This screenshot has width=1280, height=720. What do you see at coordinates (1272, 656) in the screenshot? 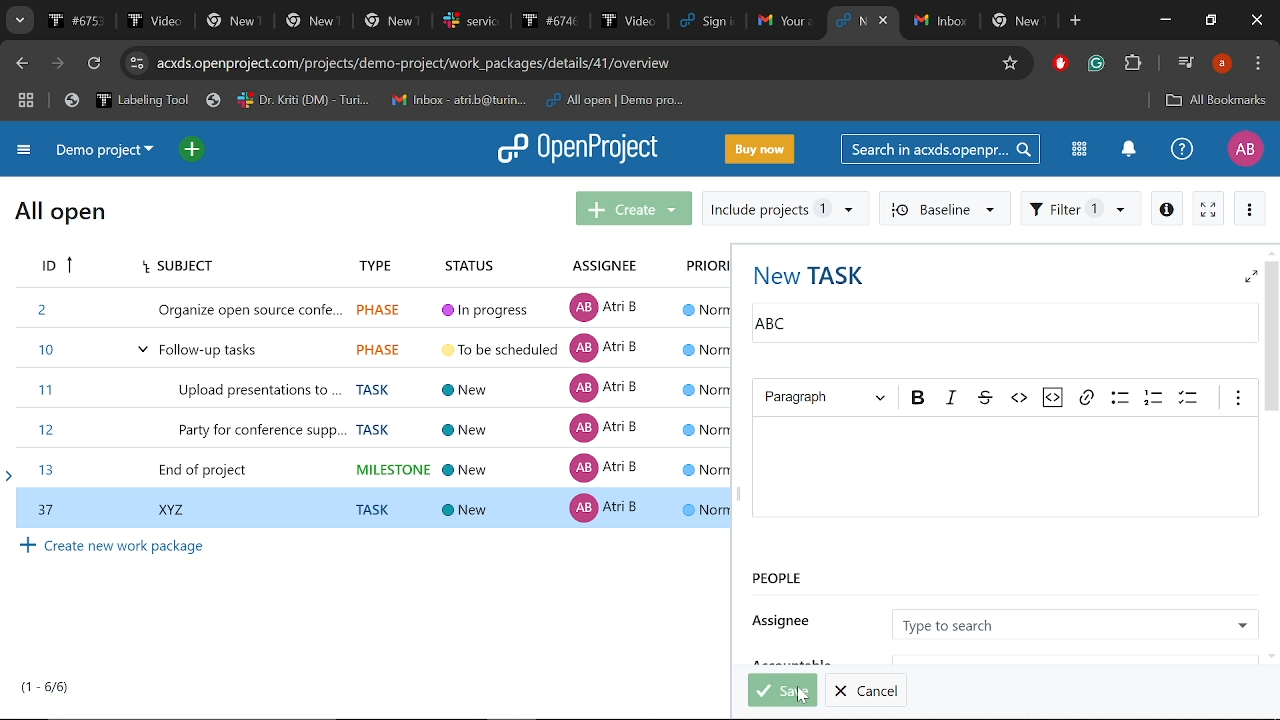
I see `Move down` at bounding box center [1272, 656].